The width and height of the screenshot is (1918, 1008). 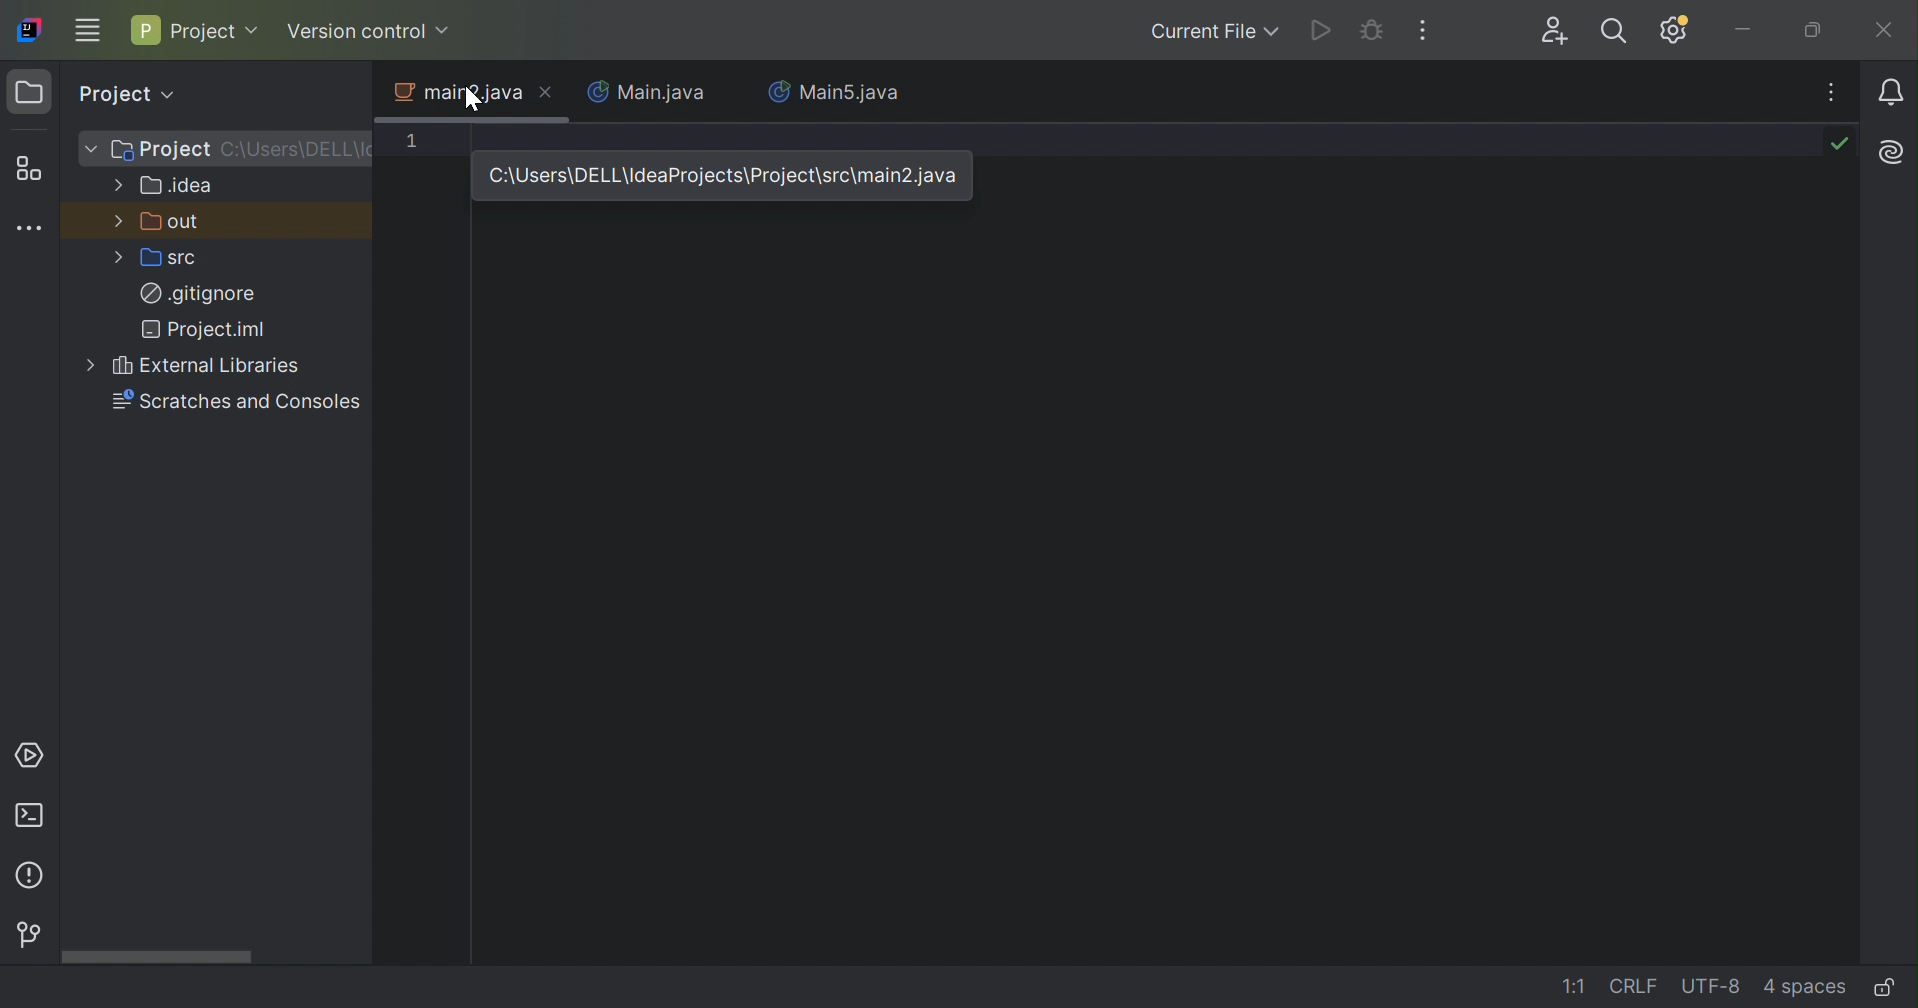 I want to click on Version control, so click(x=373, y=33).